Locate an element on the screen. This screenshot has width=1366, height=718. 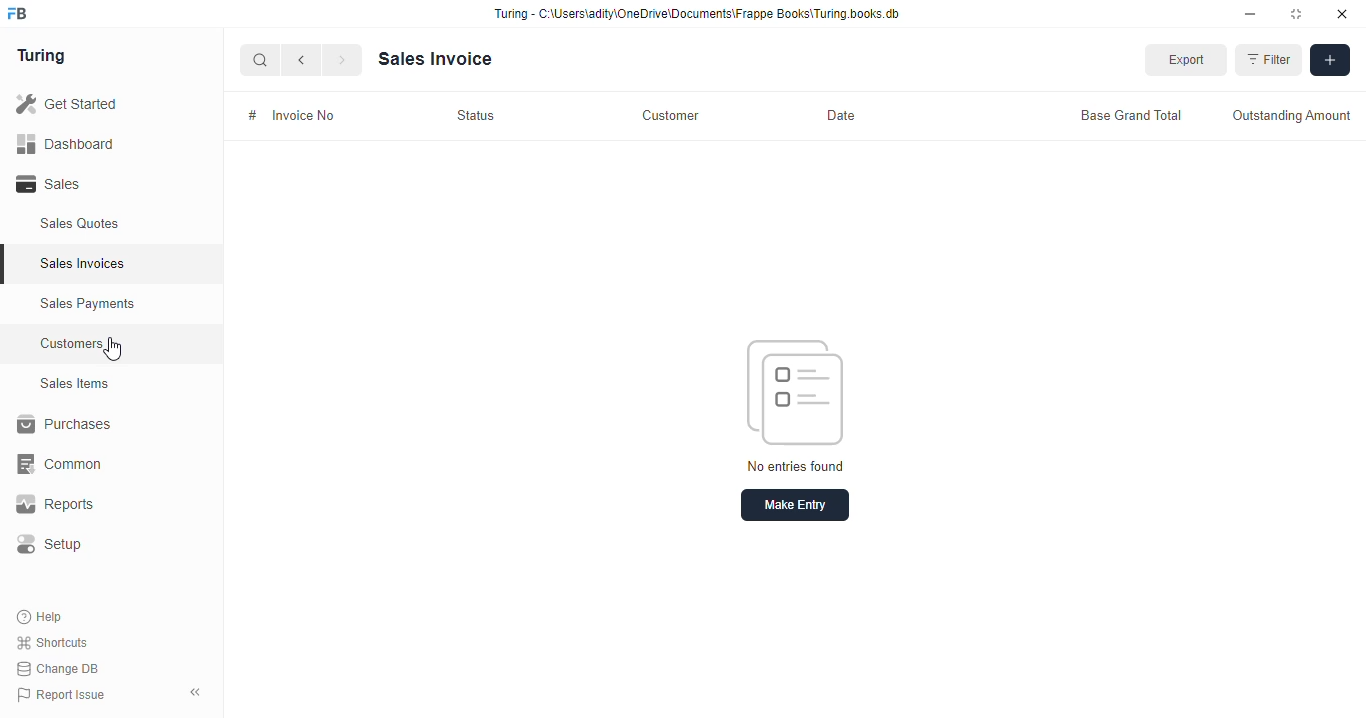
search is located at coordinates (261, 62).